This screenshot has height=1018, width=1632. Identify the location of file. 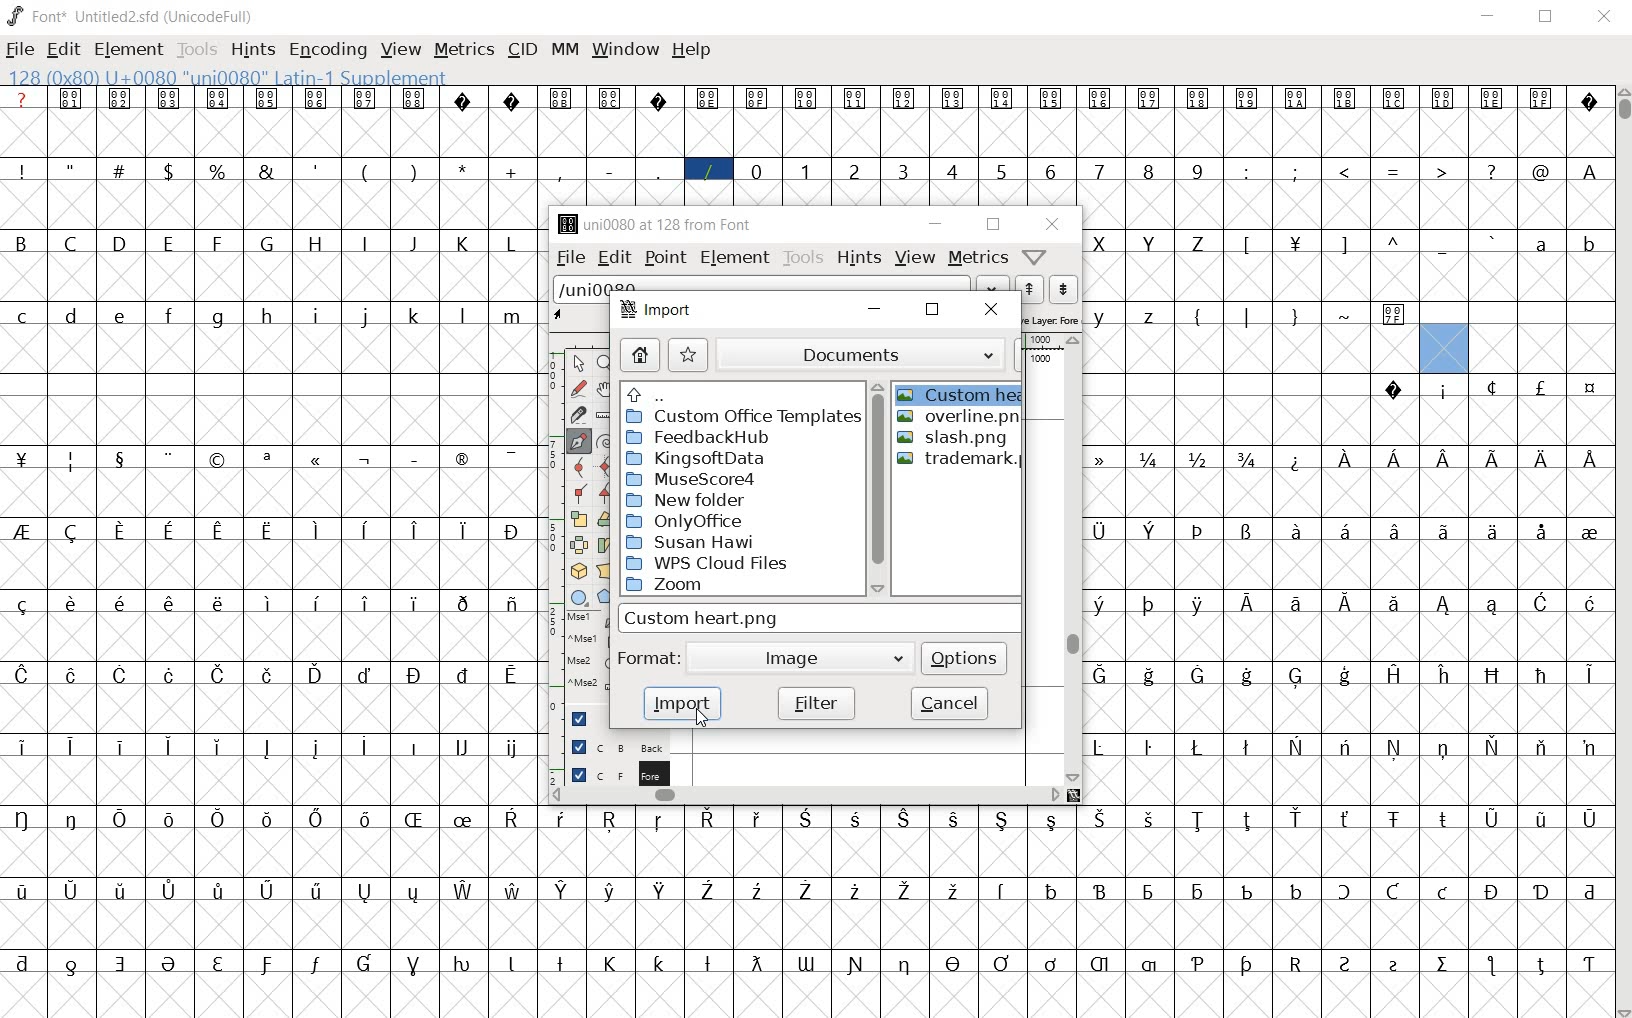
(564, 258).